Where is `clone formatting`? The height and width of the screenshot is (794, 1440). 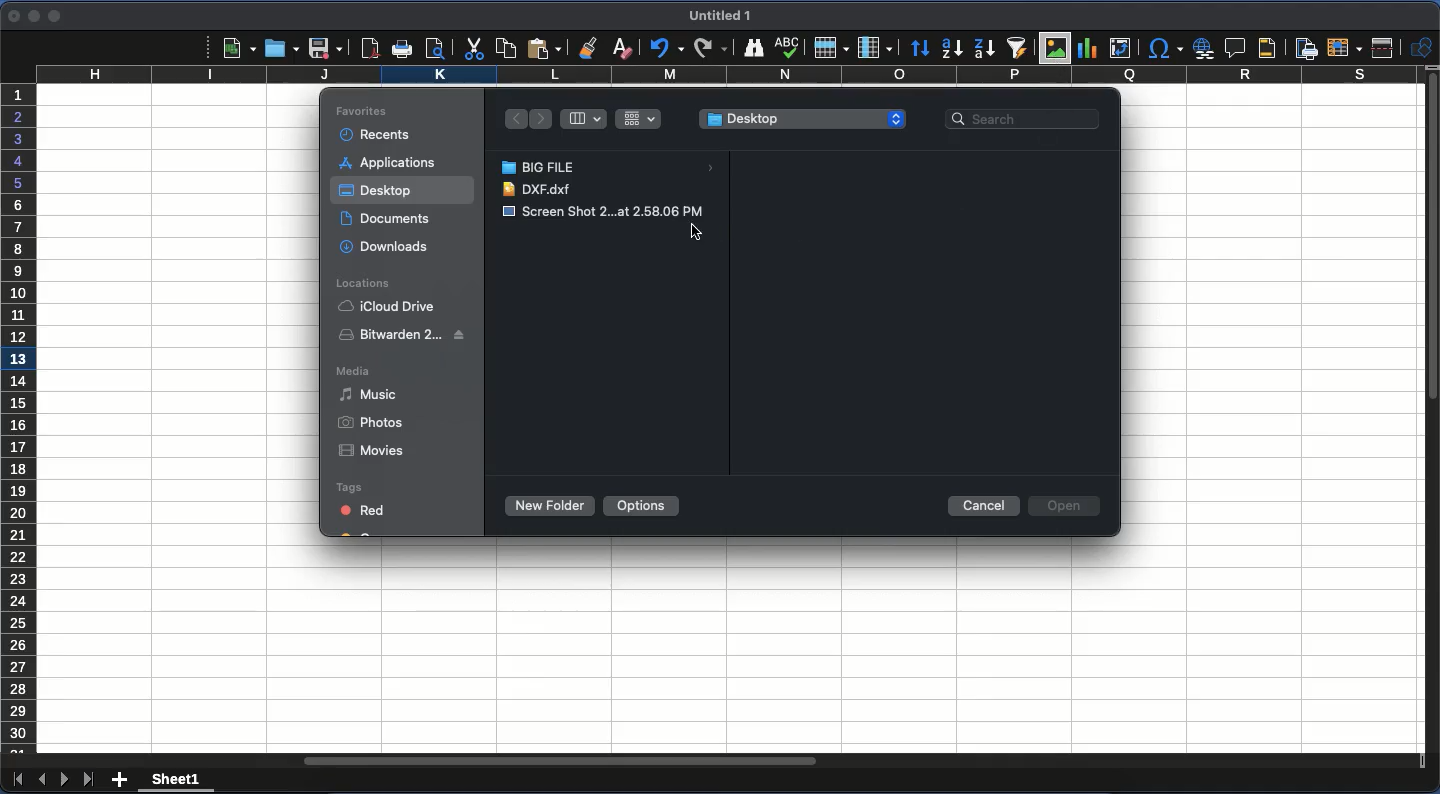
clone formatting is located at coordinates (588, 46).